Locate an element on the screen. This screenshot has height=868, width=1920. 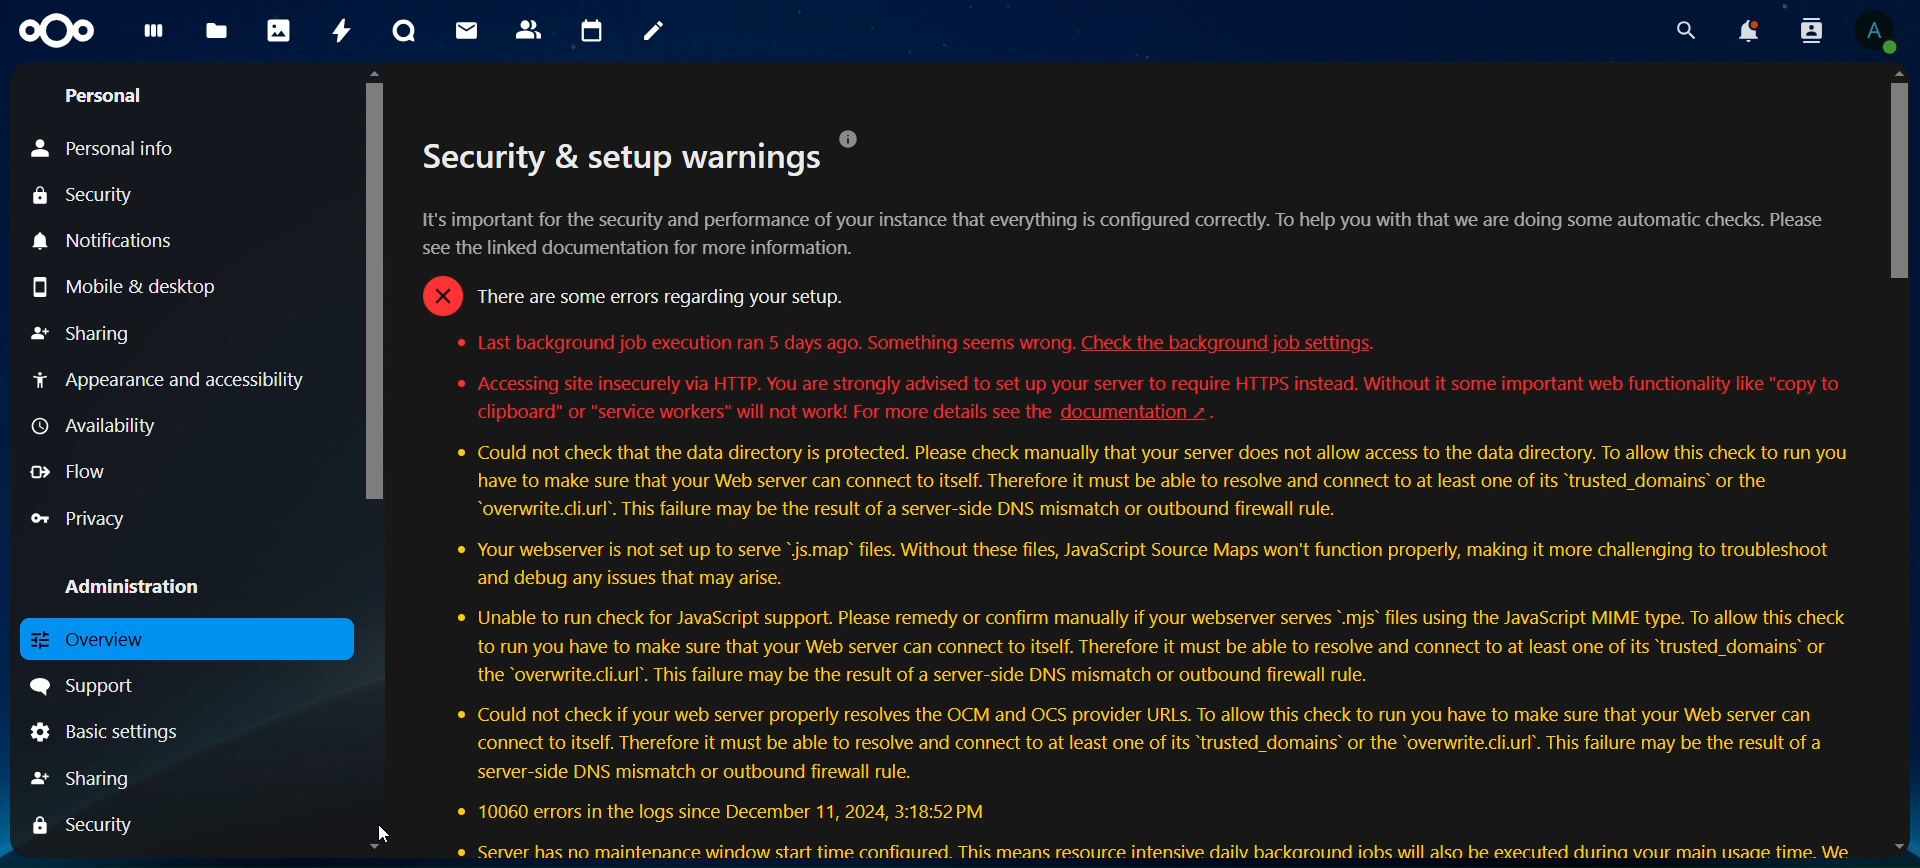
contacts is located at coordinates (529, 30).